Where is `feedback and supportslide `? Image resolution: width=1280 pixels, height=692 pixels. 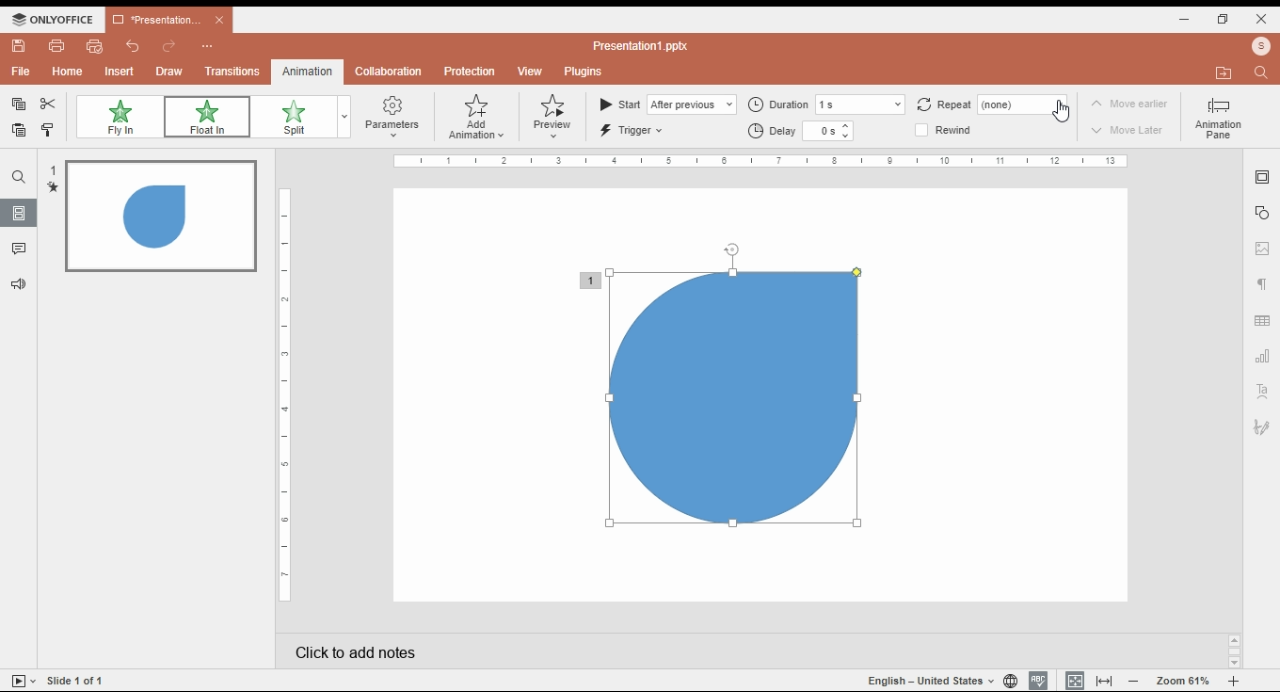
feedback and supportslide  is located at coordinates (23, 281).